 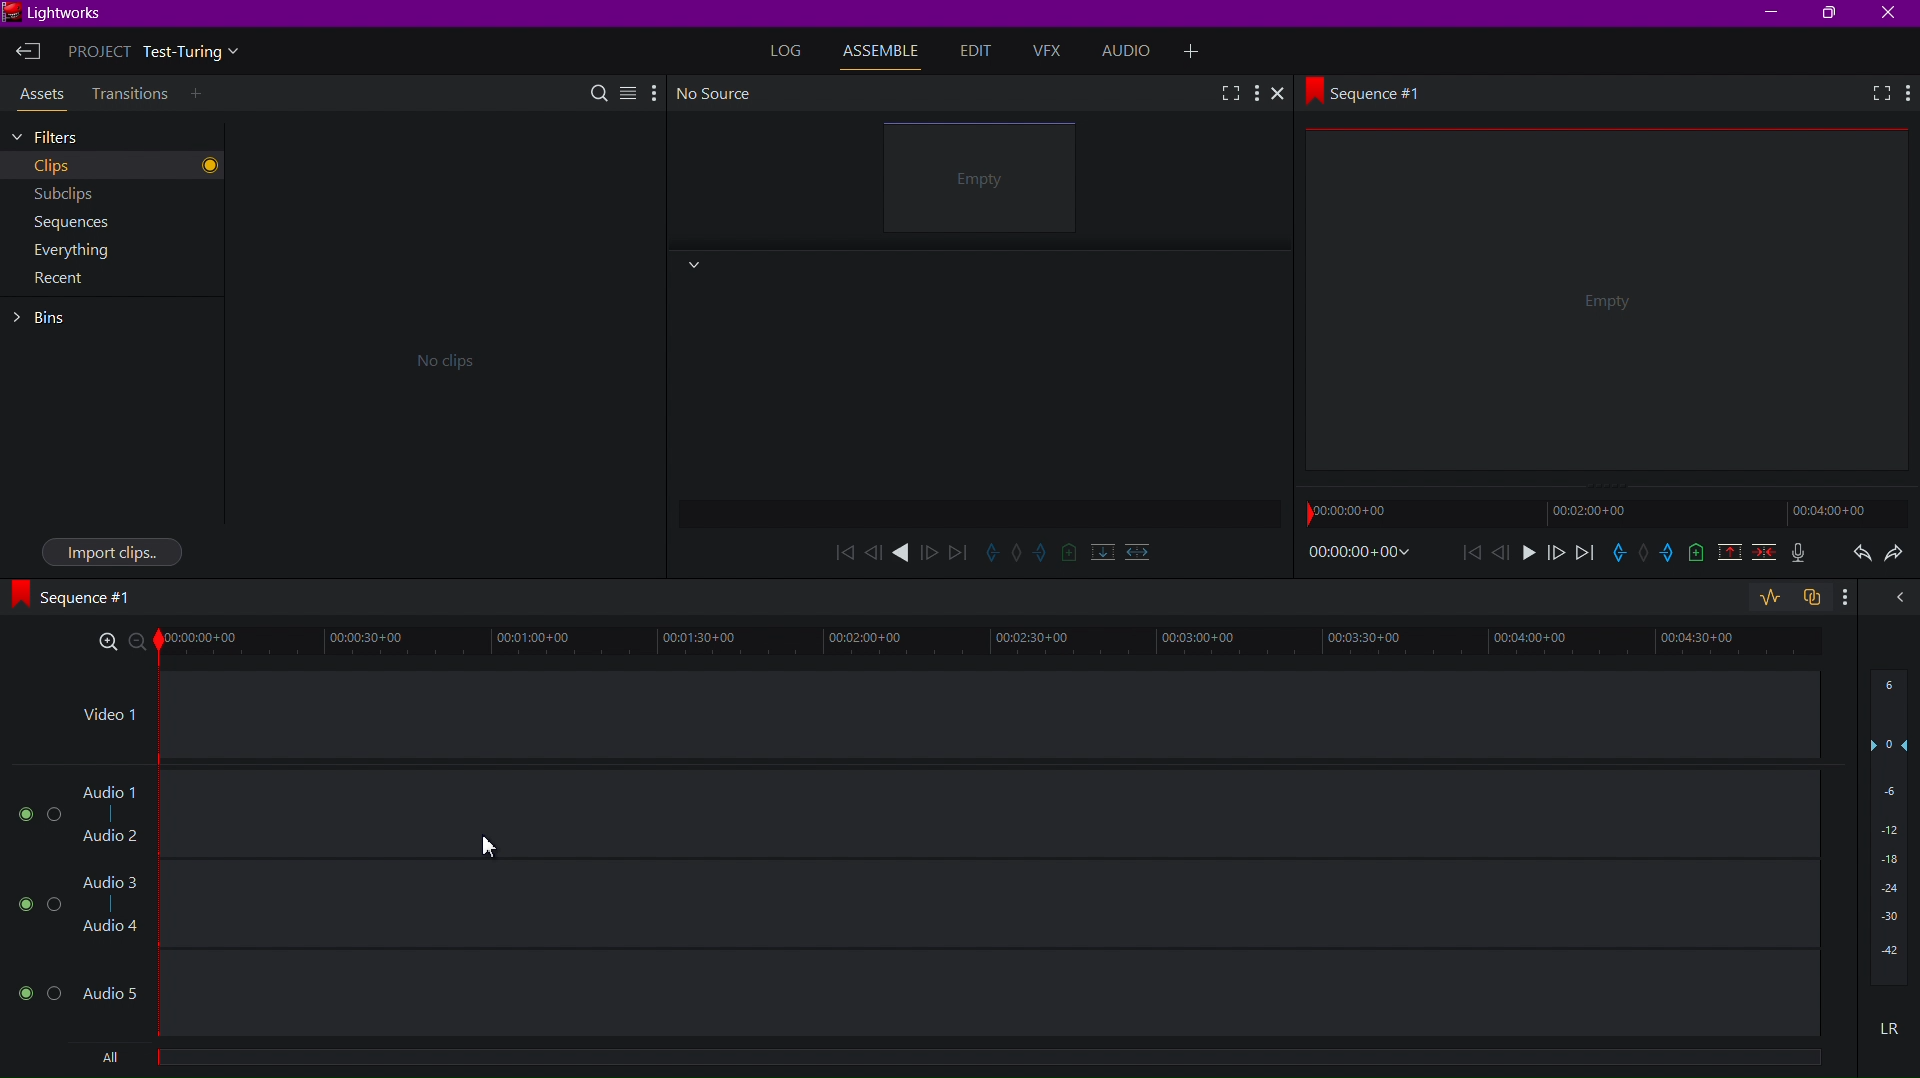 What do you see at coordinates (108, 834) in the screenshot?
I see `Audio 2` at bounding box center [108, 834].